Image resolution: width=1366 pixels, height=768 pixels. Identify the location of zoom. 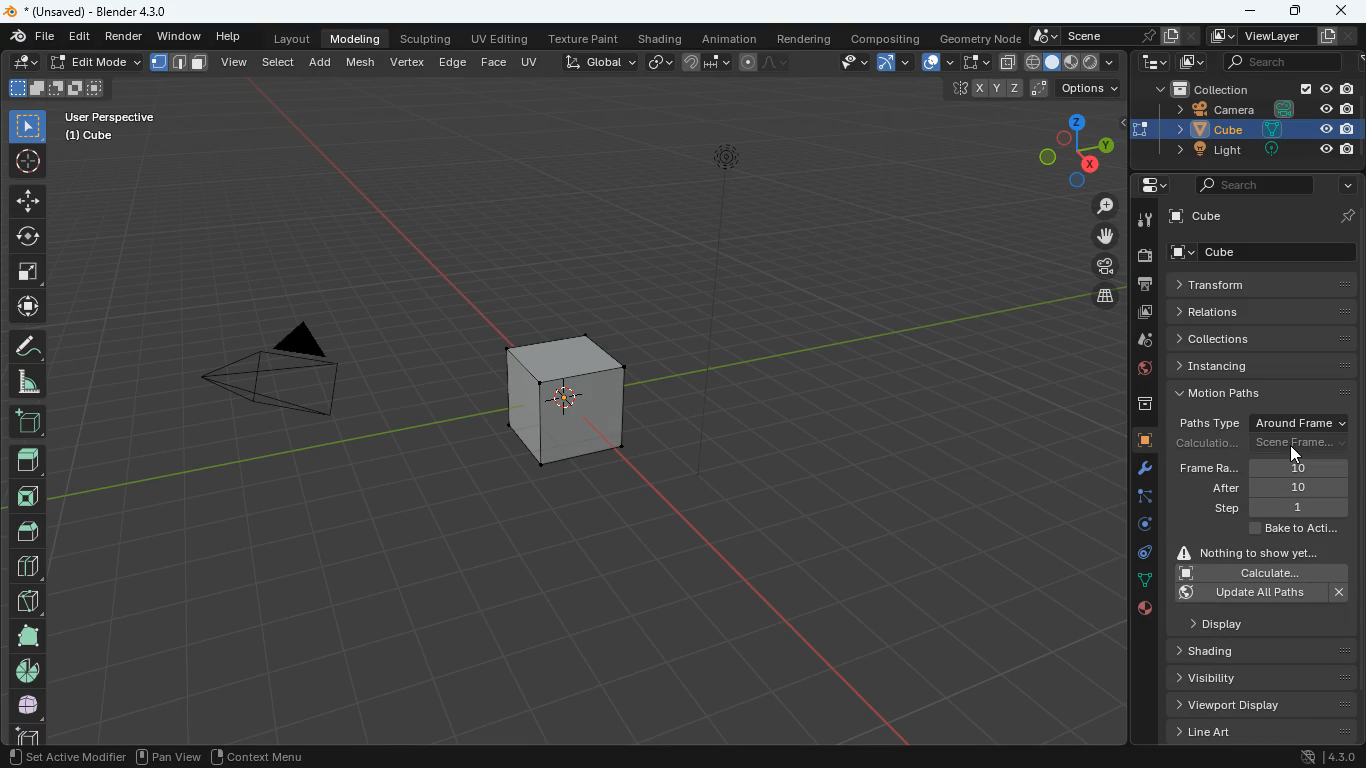
(1097, 207).